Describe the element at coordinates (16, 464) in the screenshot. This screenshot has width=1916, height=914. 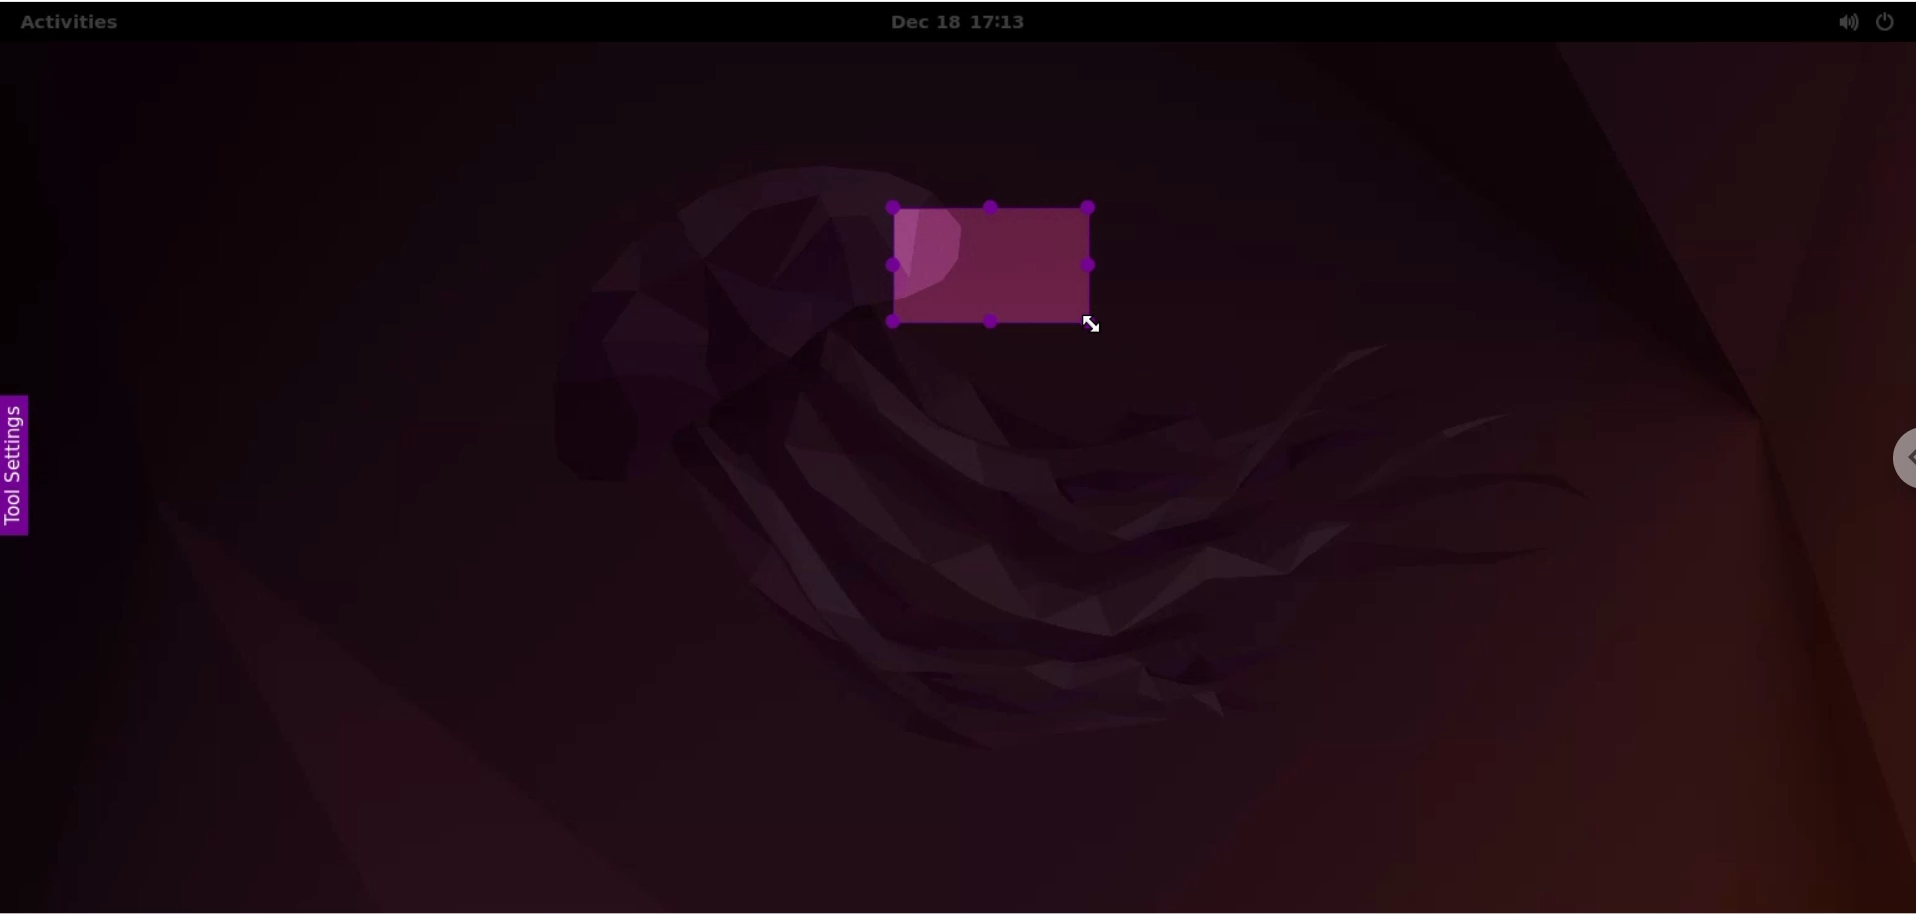
I see `settings` at that location.